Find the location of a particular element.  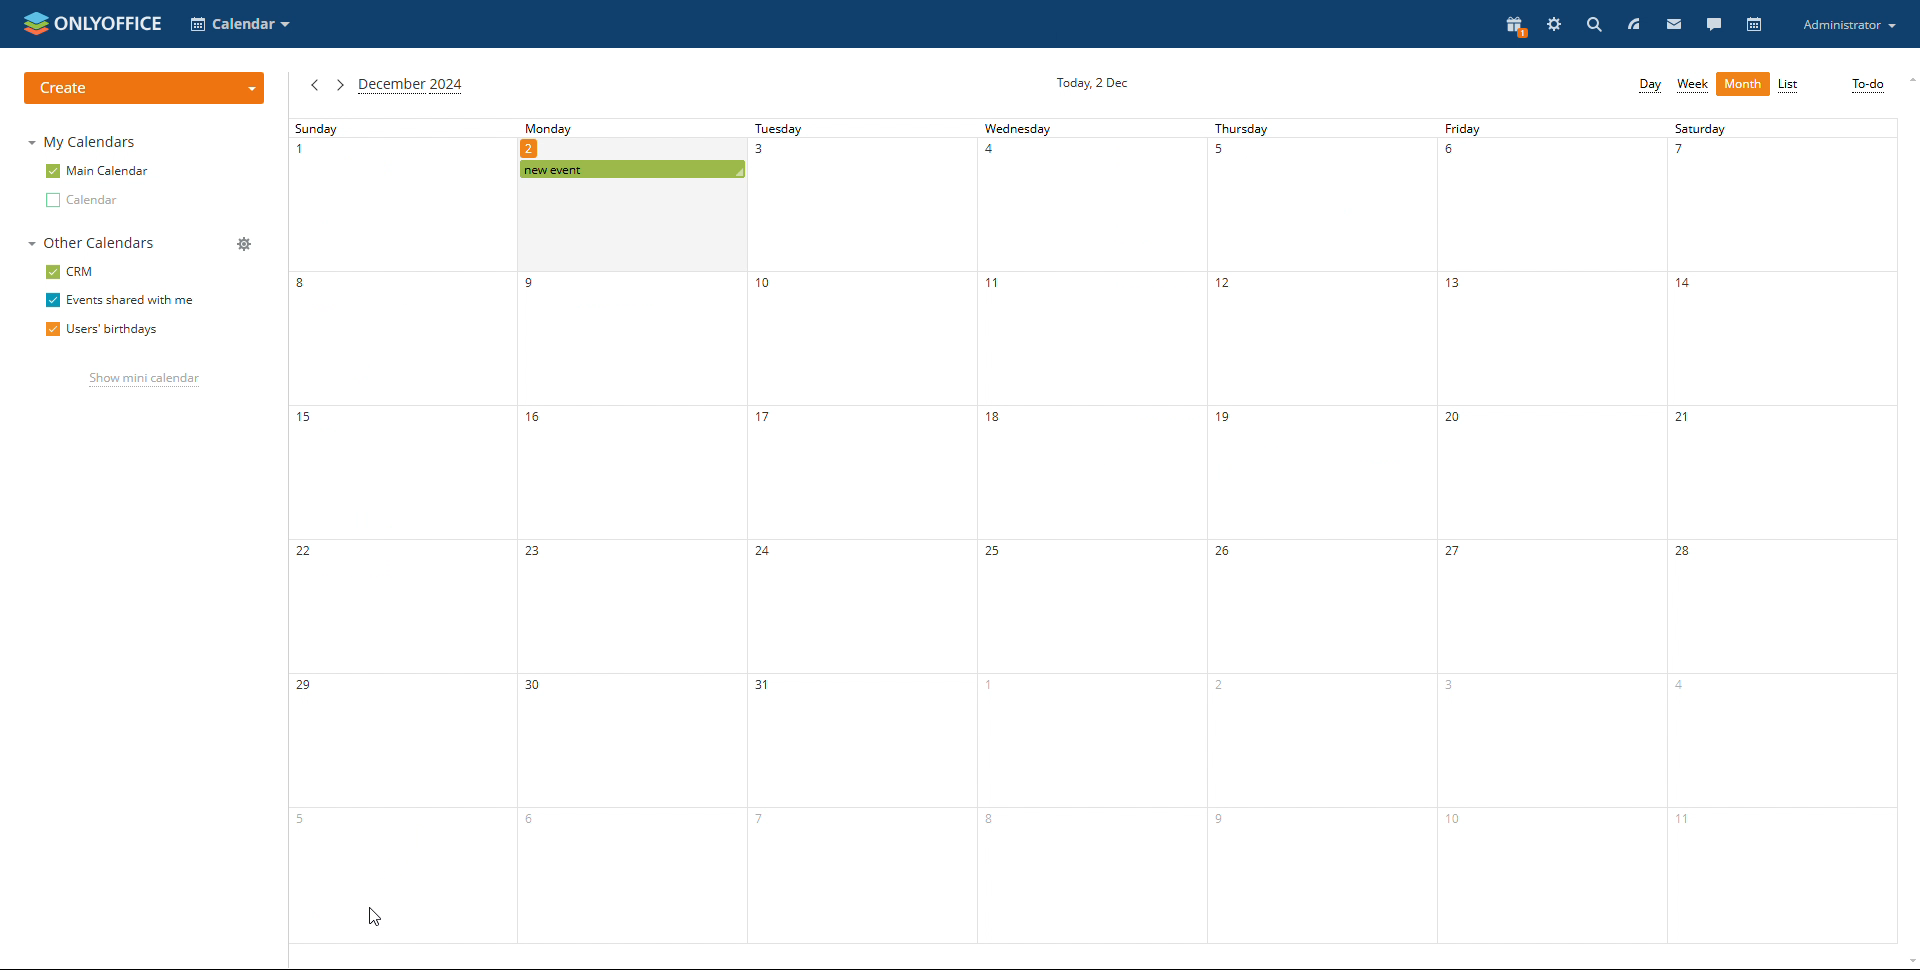

users' birthdays is located at coordinates (101, 329).